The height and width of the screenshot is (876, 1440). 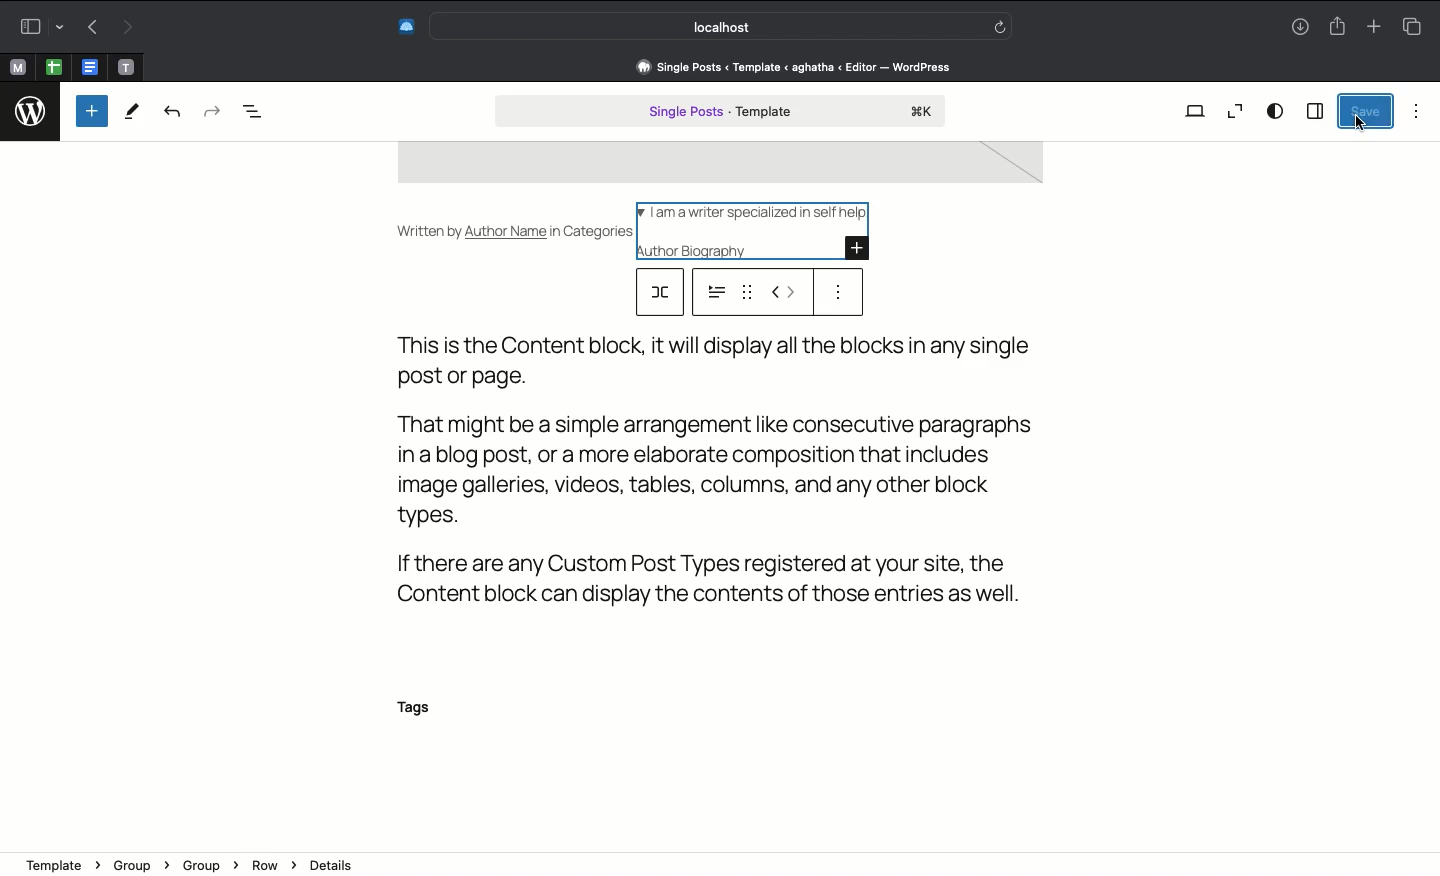 I want to click on View options, so click(x=1275, y=110).